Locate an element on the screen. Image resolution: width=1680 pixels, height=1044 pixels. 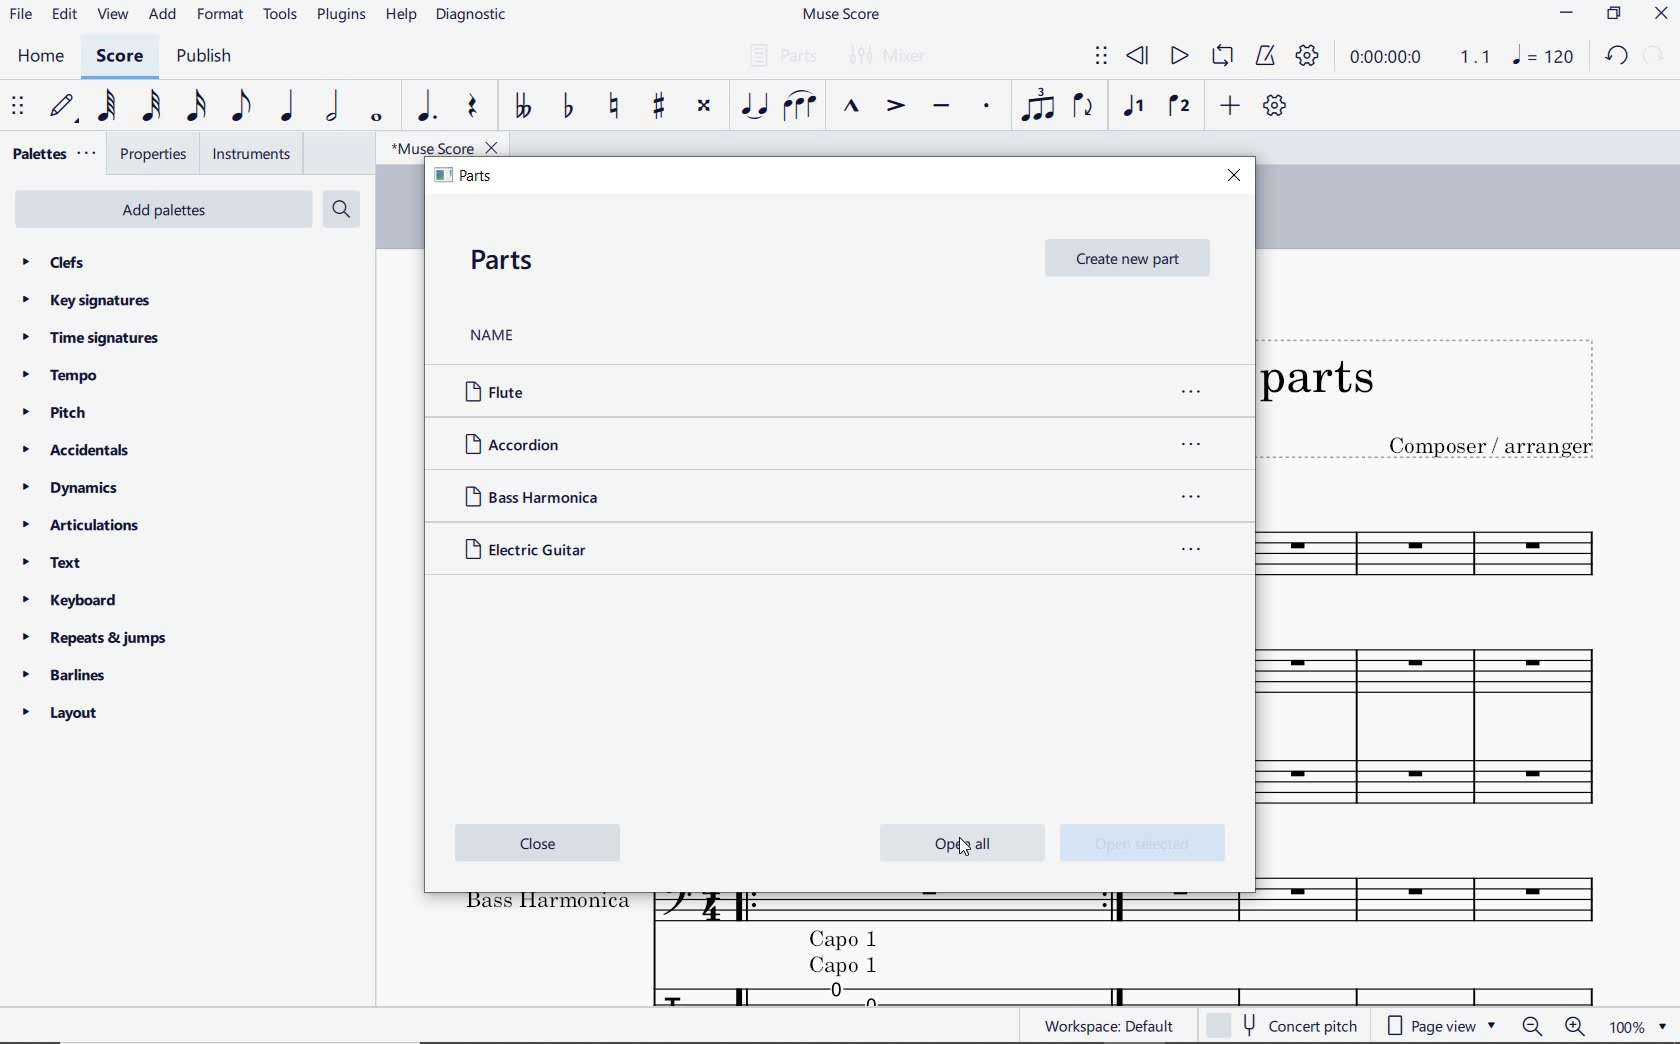
palettes is located at coordinates (55, 151).